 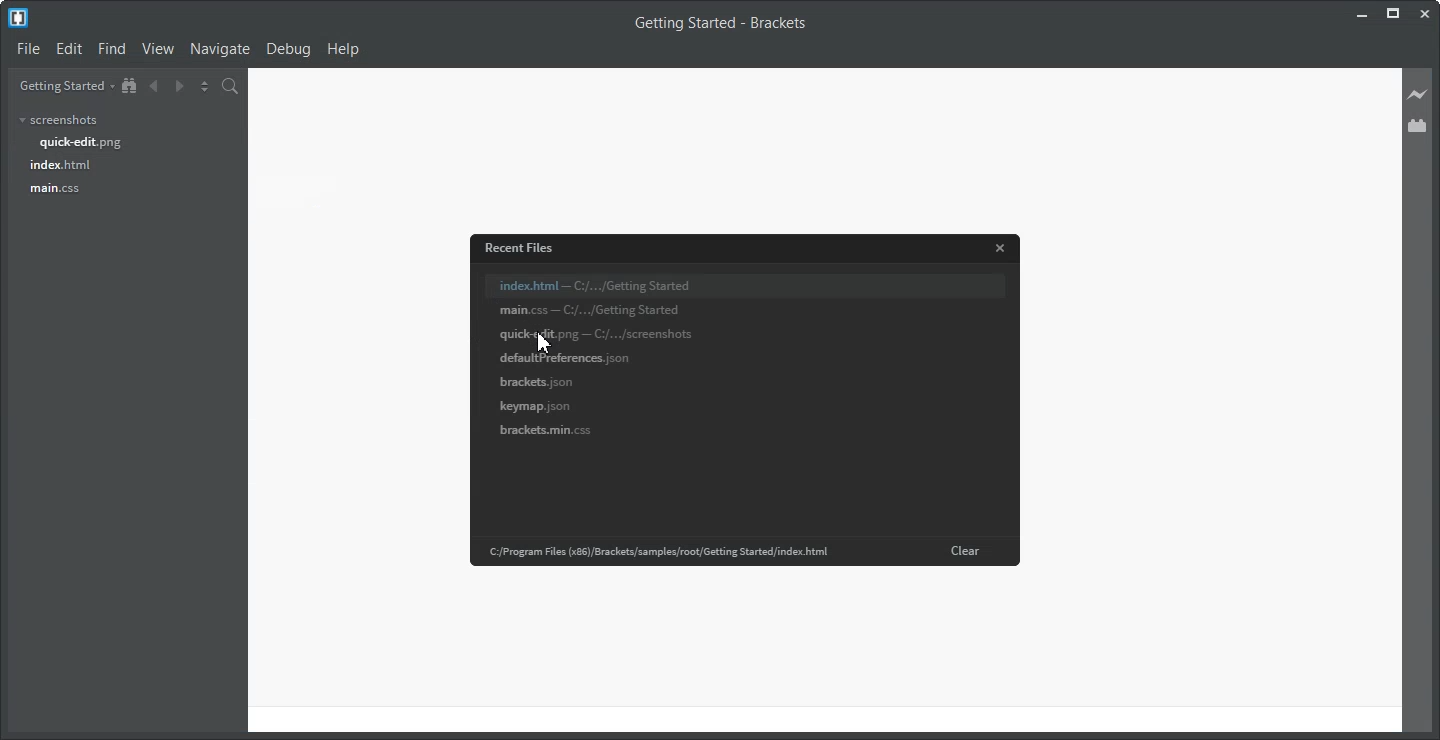 I want to click on ‘main.css — (/.../Getting Started, so click(x=589, y=310).